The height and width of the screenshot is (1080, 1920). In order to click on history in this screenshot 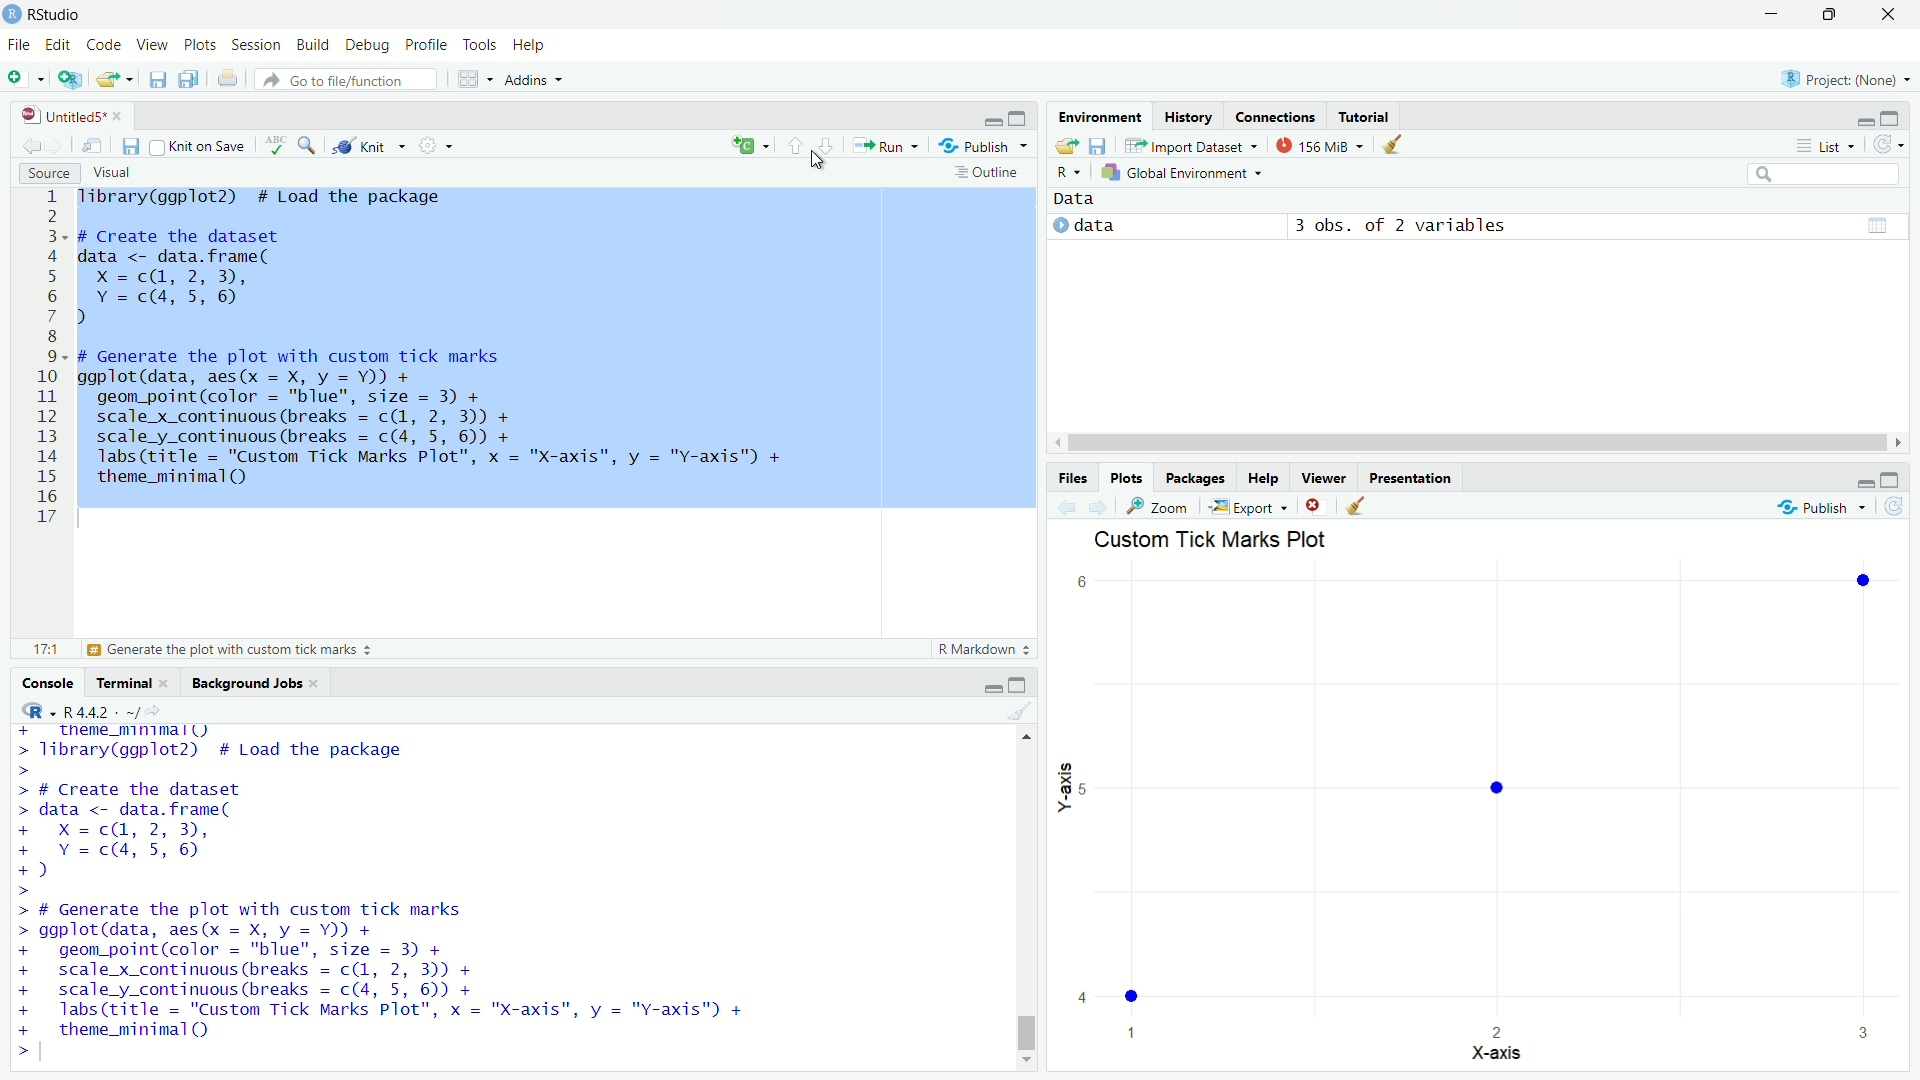, I will do `click(1186, 115)`.